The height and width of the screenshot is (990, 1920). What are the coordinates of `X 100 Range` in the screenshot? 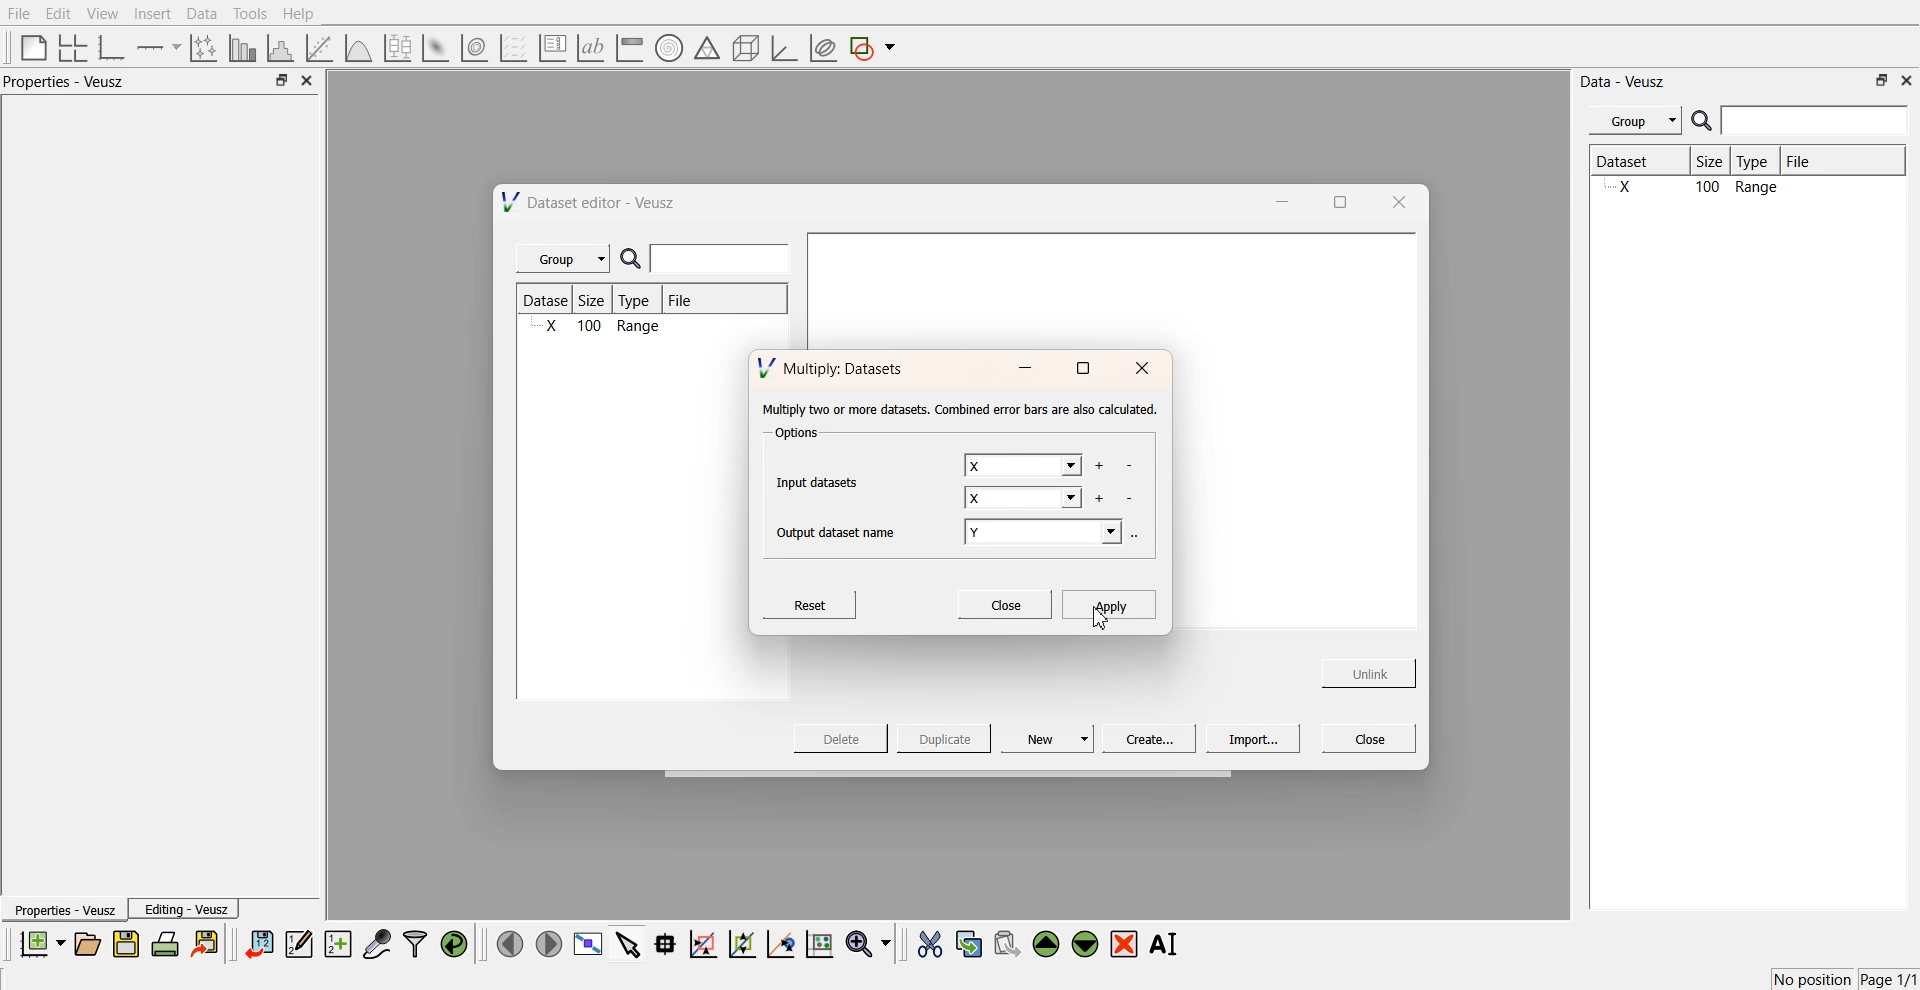 It's located at (1744, 189).